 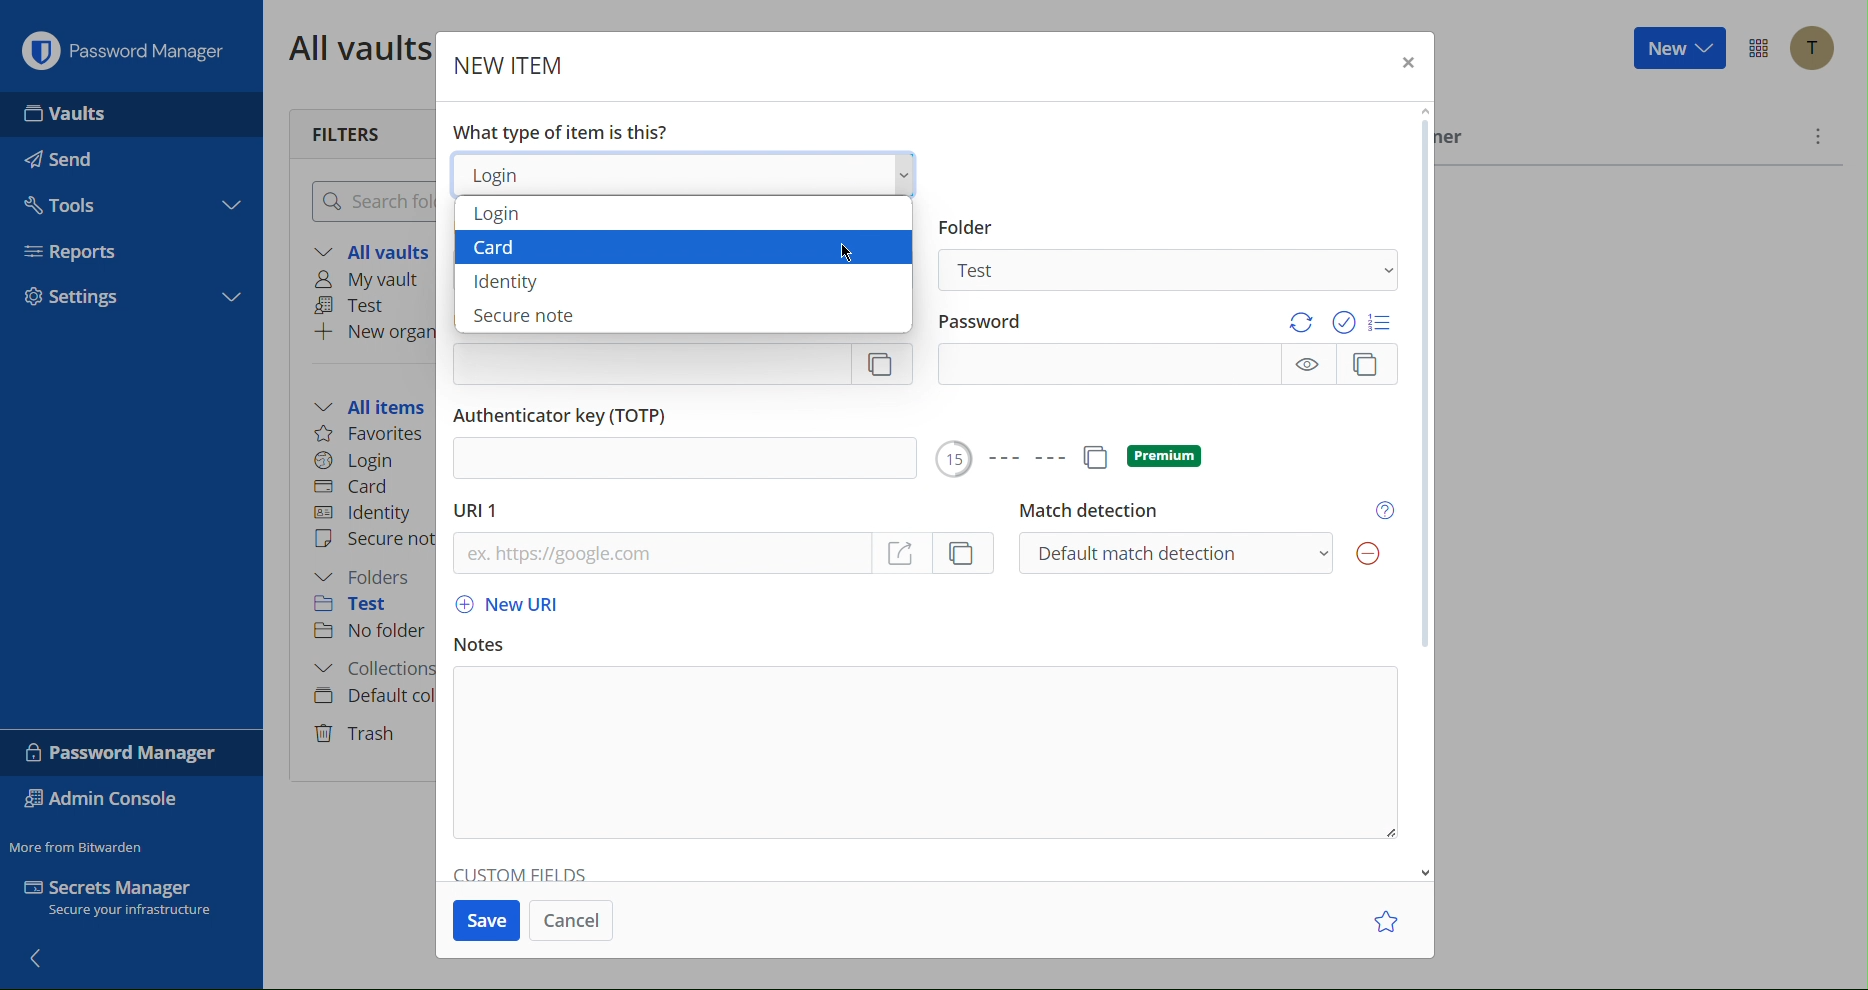 What do you see at coordinates (731, 558) in the screenshot?
I see `URL` at bounding box center [731, 558].